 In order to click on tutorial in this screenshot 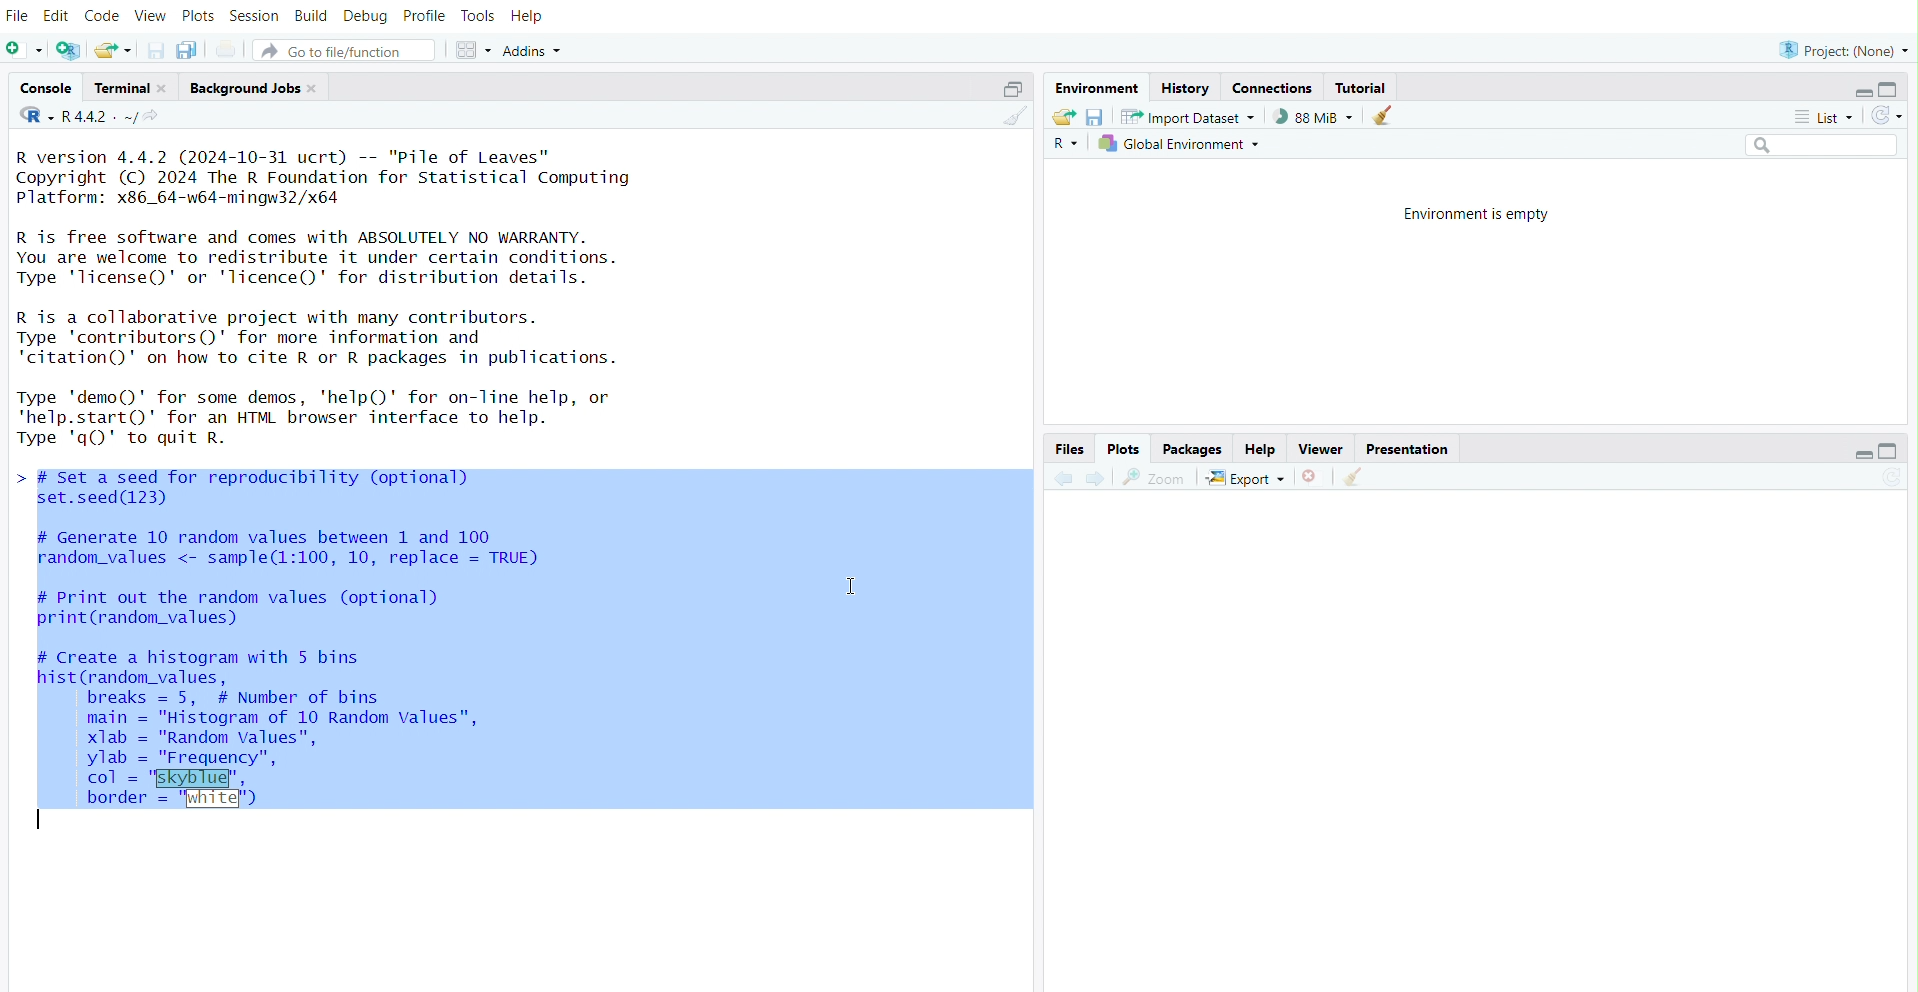, I will do `click(1360, 86)`.